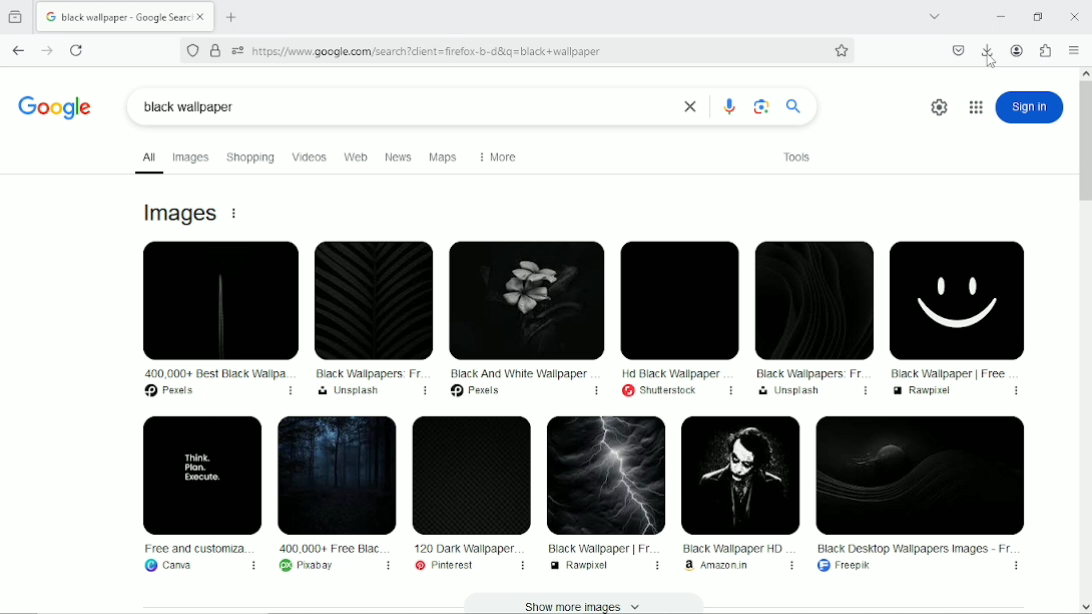  Describe the element at coordinates (373, 318) in the screenshot. I see `Black Wallpapers: Fr` at that location.